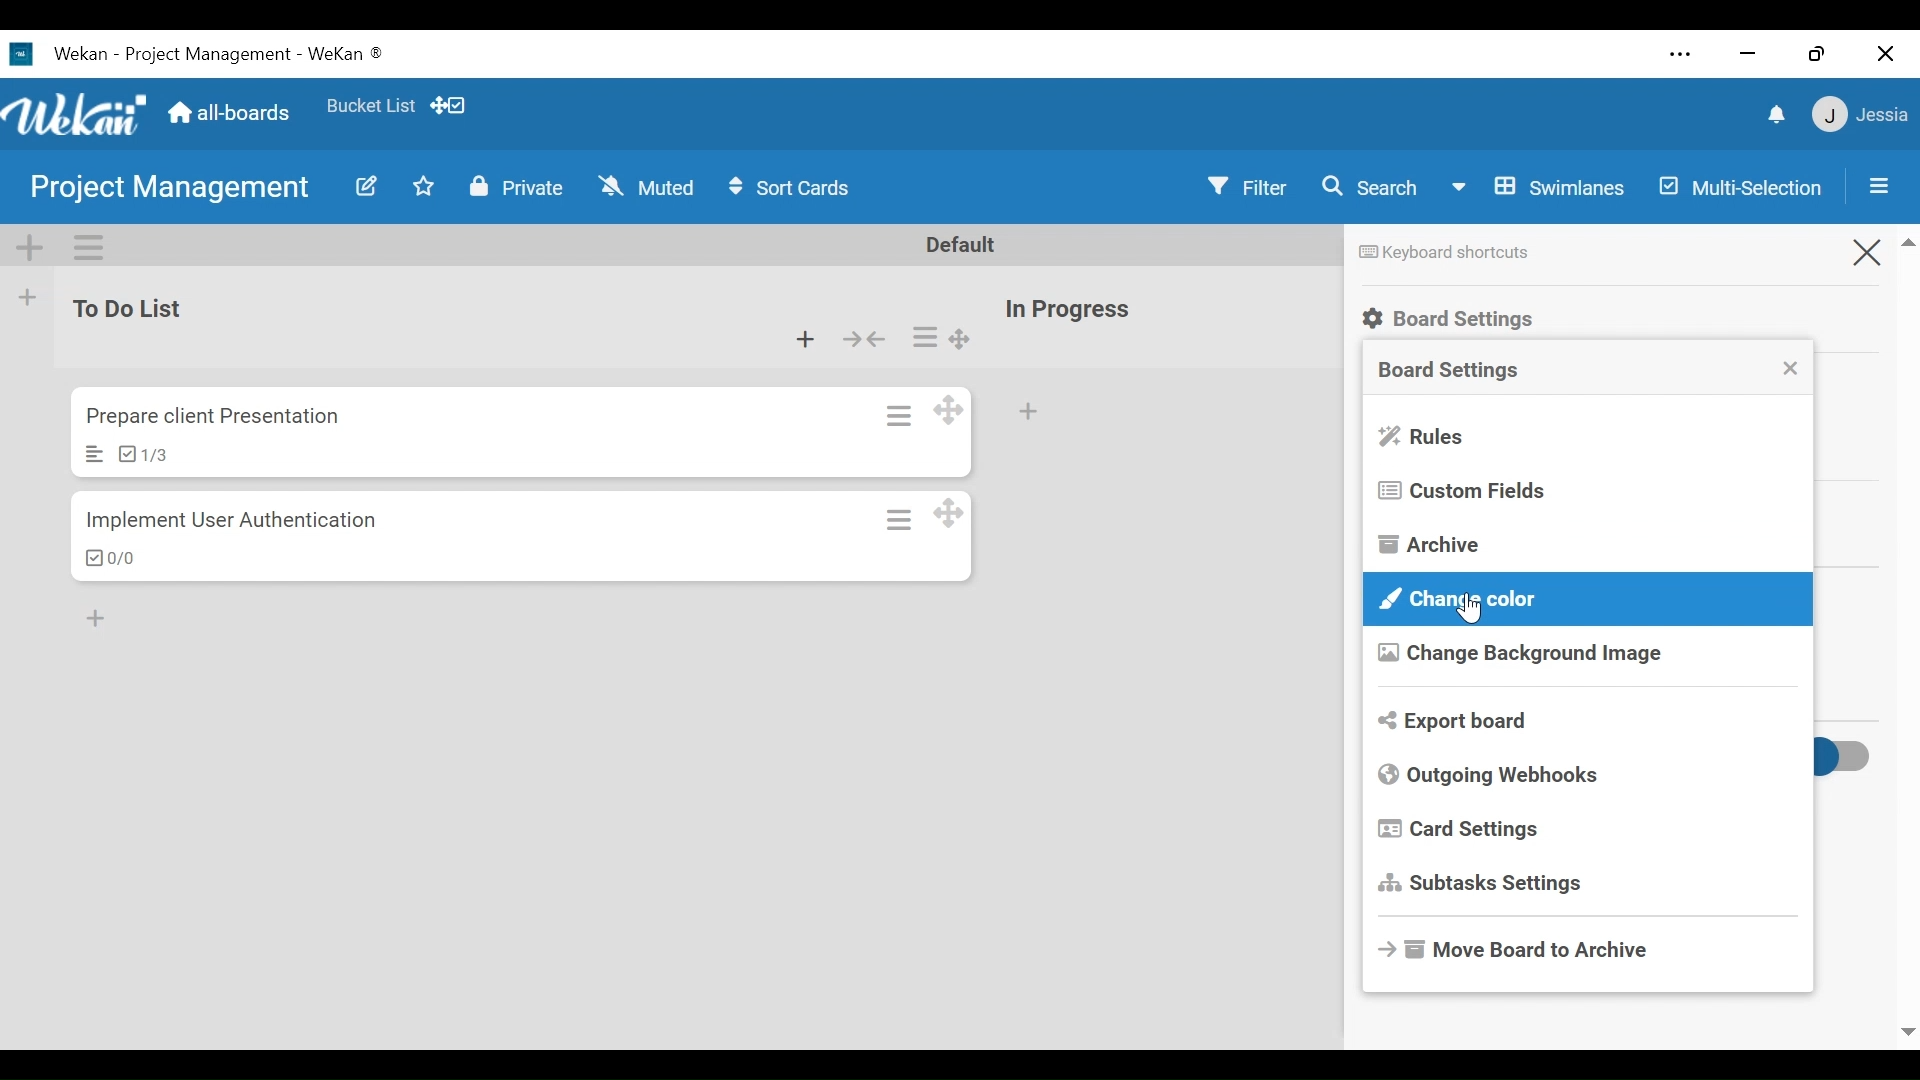 The width and height of the screenshot is (1920, 1080). What do you see at coordinates (1449, 371) in the screenshot?
I see `Board settings` at bounding box center [1449, 371].